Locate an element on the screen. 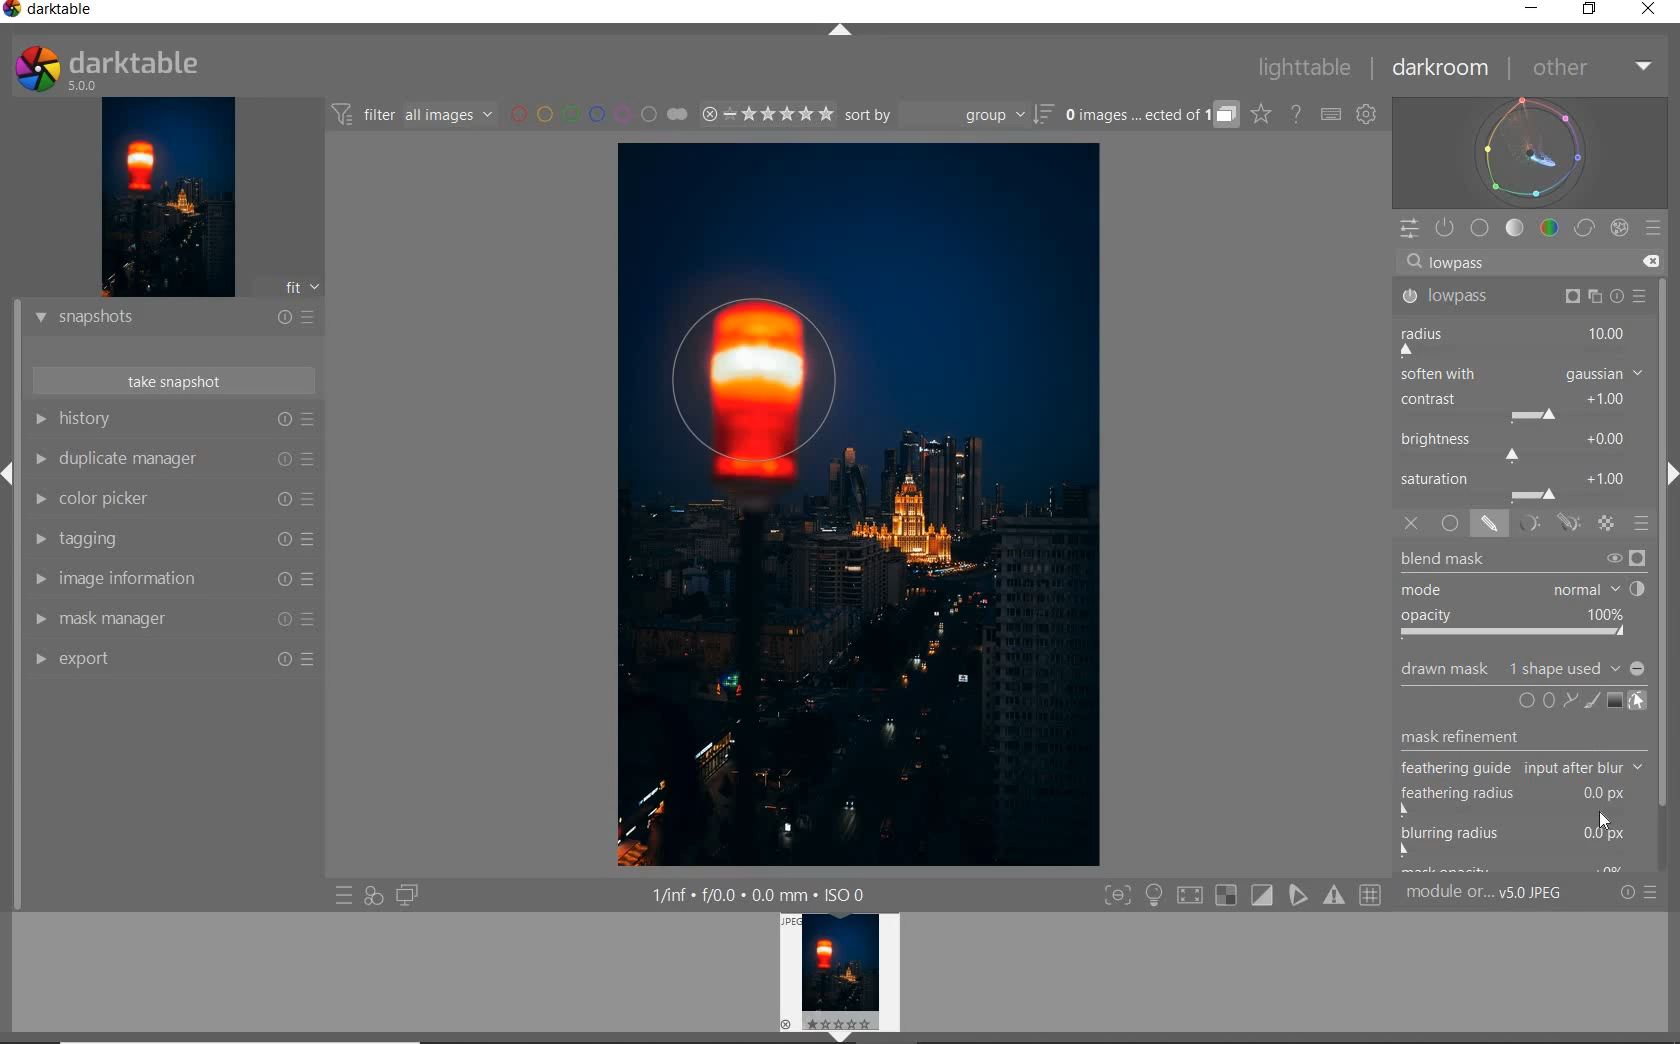  EXPAND GROUPED IMAGES is located at coordinates (1149, 116).